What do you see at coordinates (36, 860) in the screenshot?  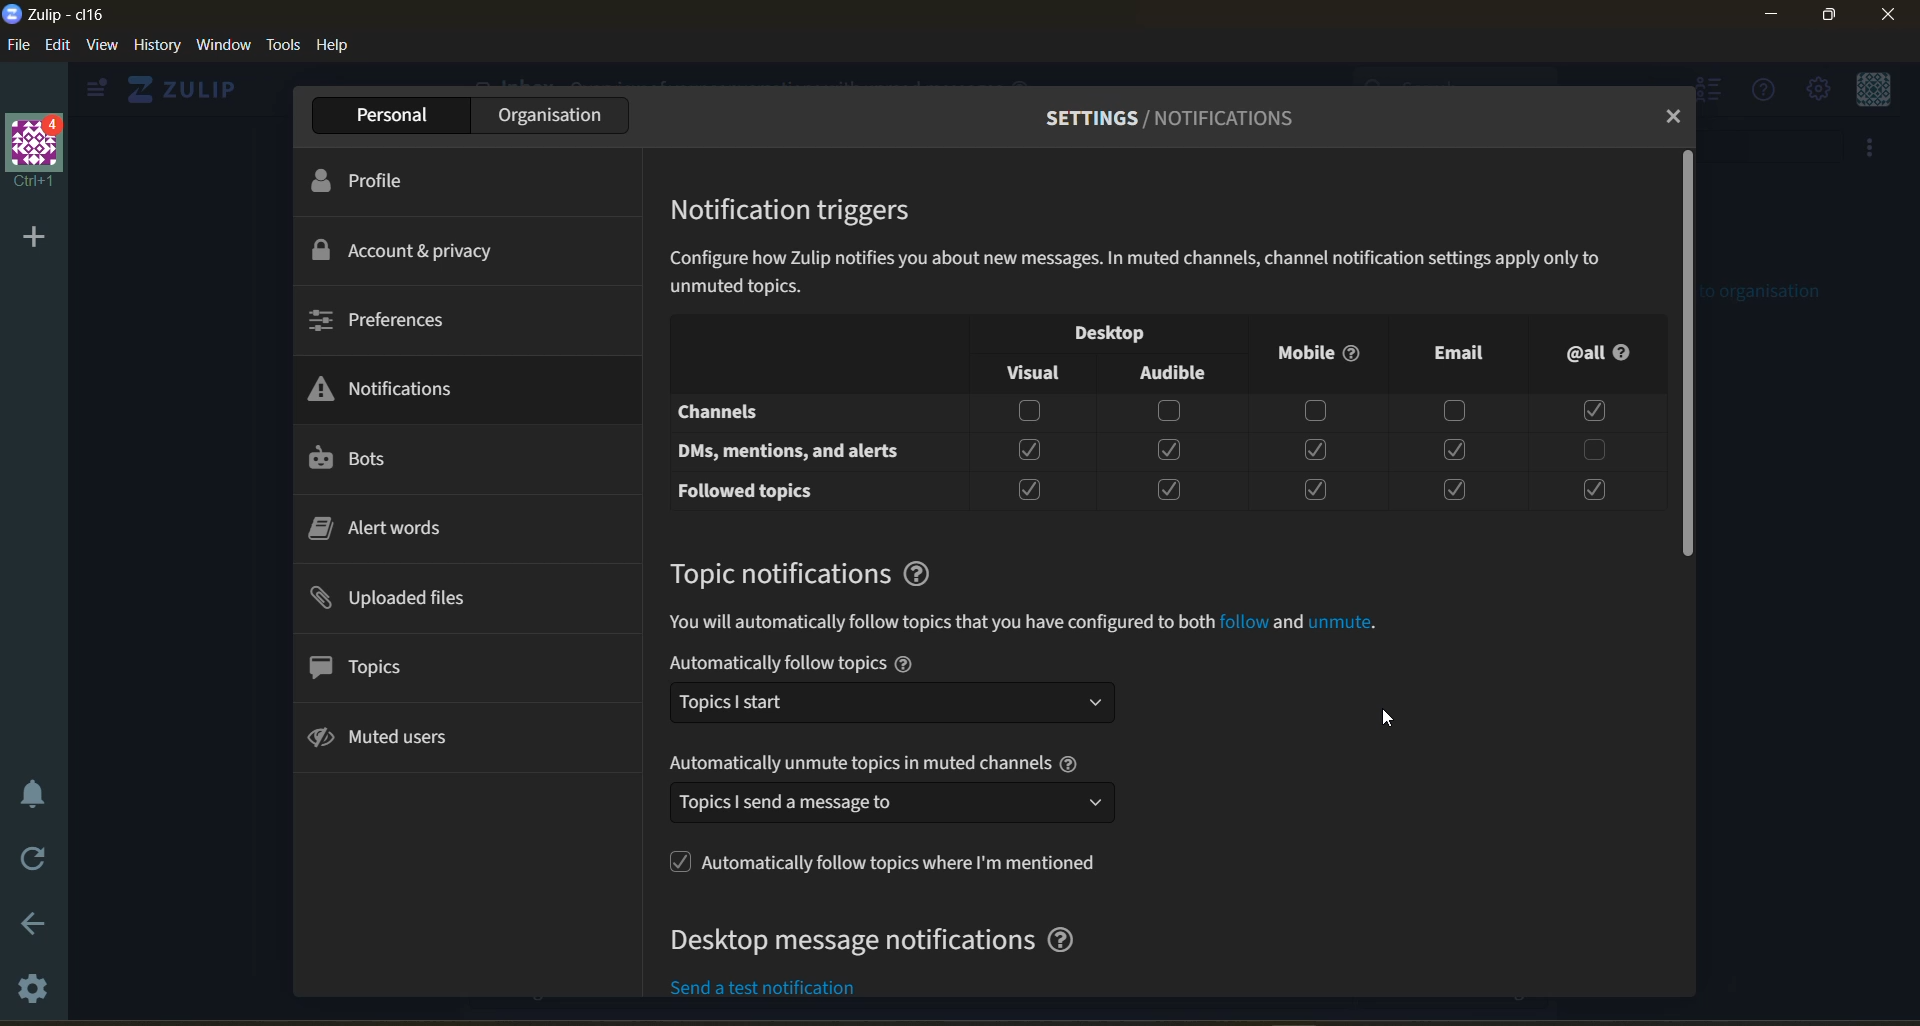 I see `reload` at bounding box center [36, 860].